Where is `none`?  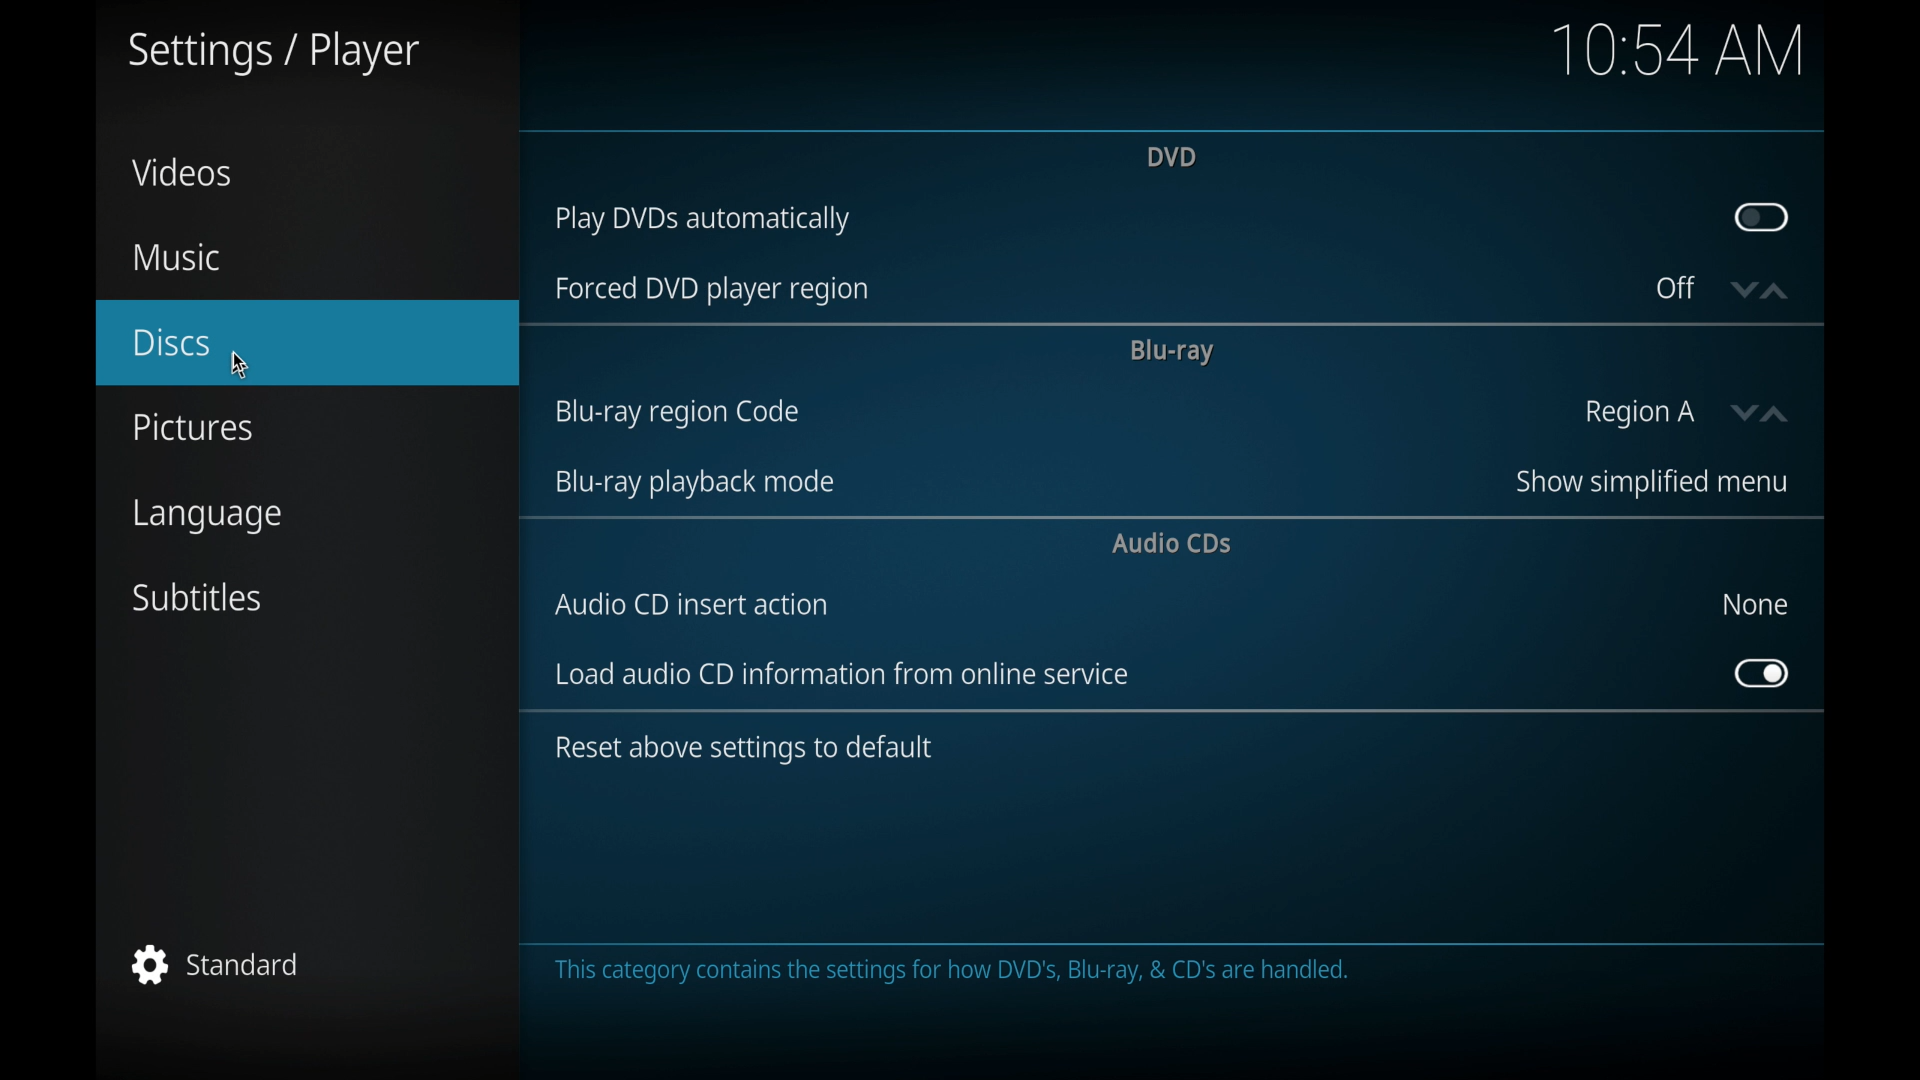 none is located at coordinates (1754, 604).